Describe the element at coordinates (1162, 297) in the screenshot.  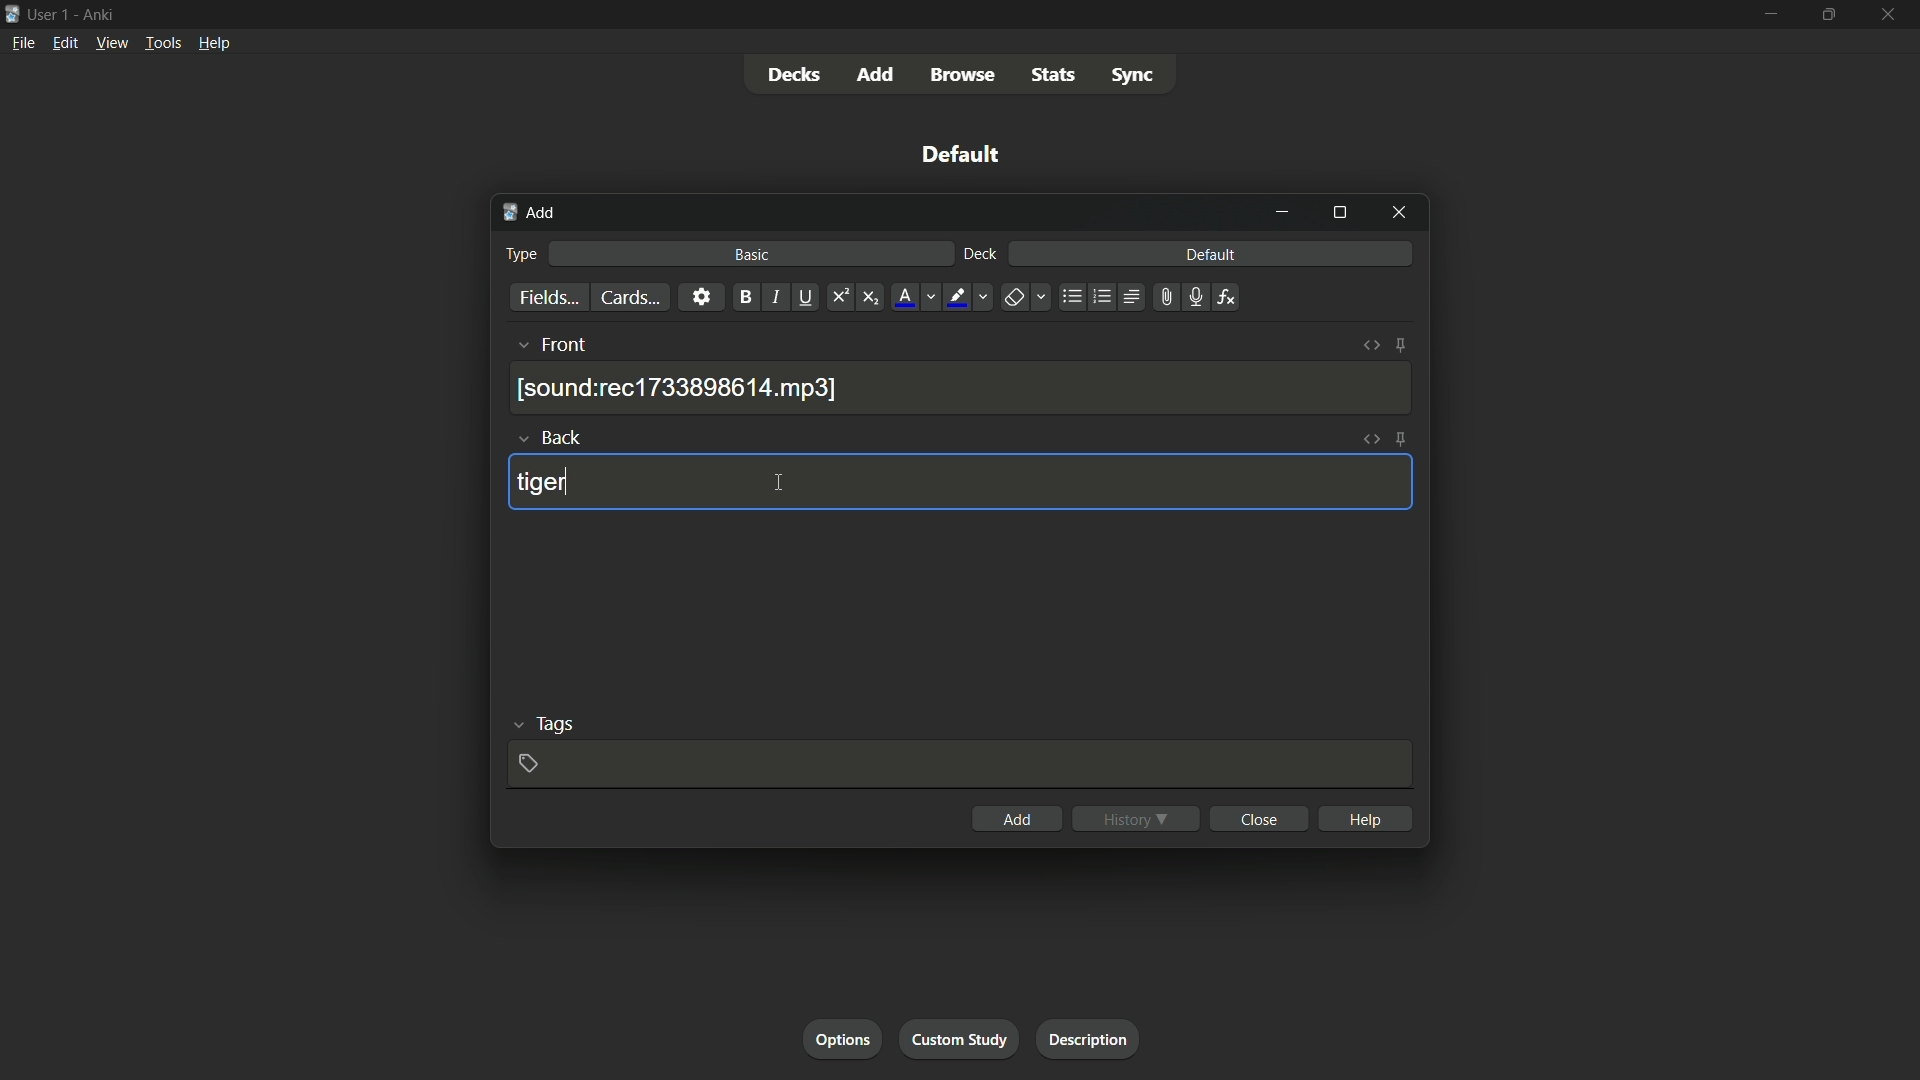
I see `attach` at that location.